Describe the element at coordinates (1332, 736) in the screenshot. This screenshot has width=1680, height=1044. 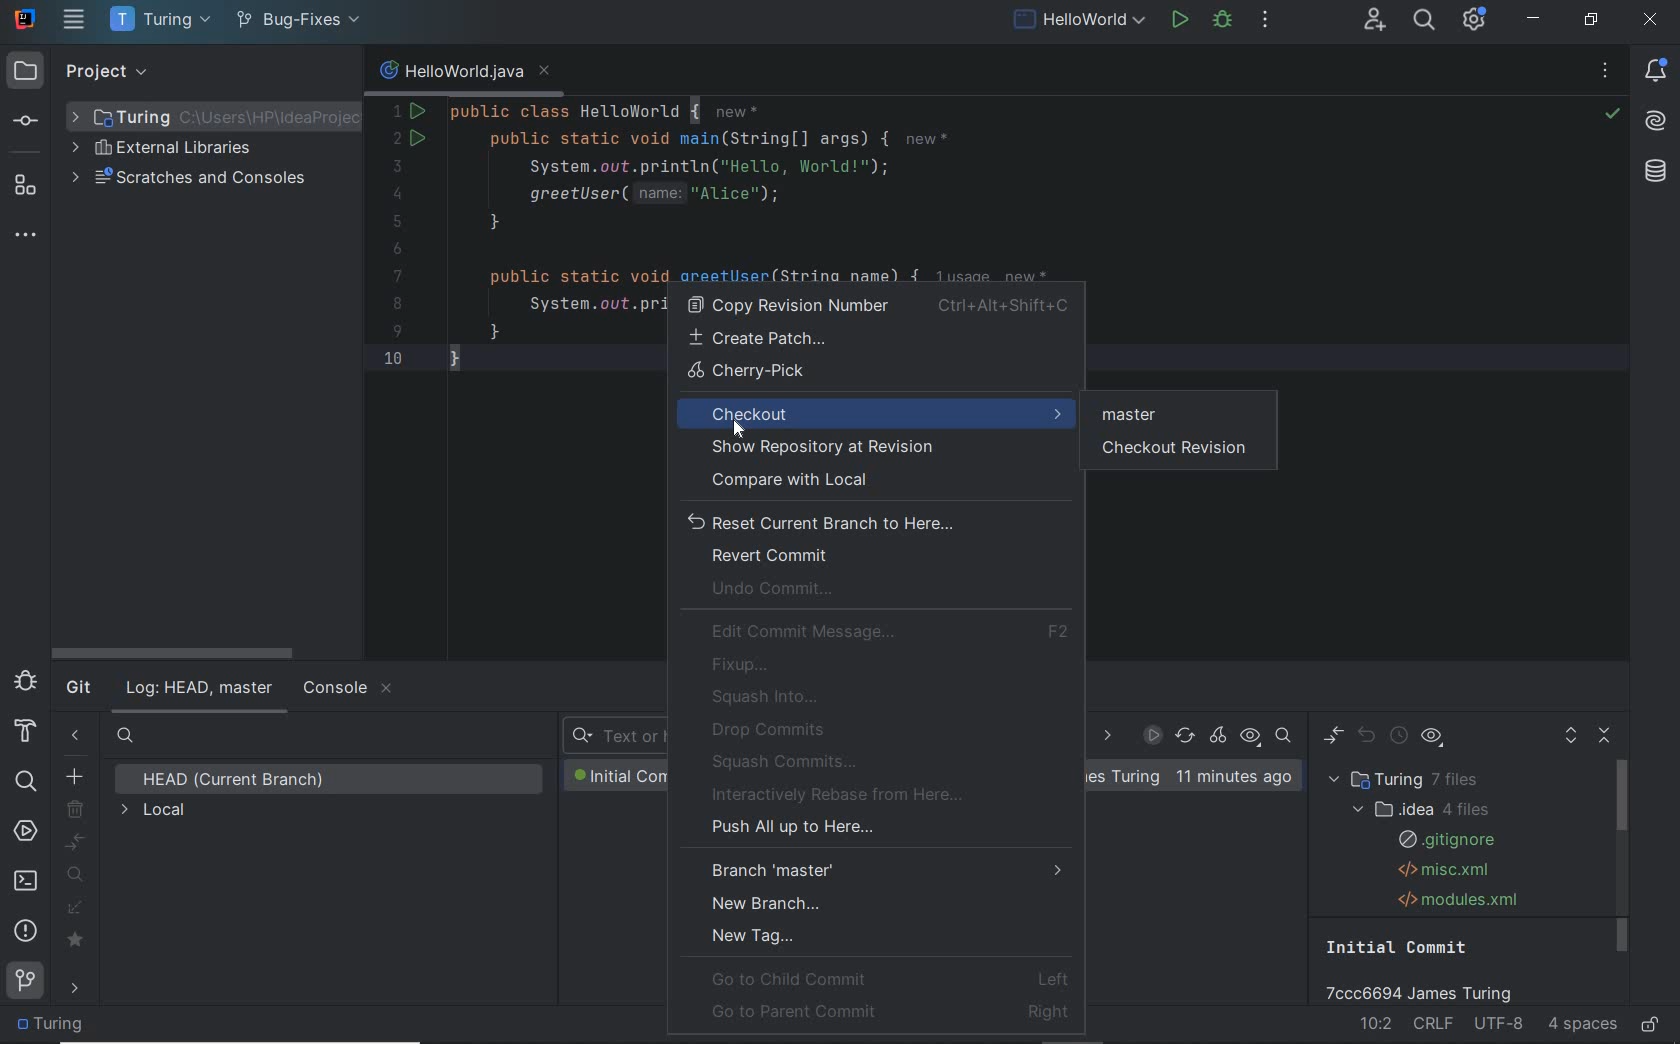
I see `show diff` at that location.